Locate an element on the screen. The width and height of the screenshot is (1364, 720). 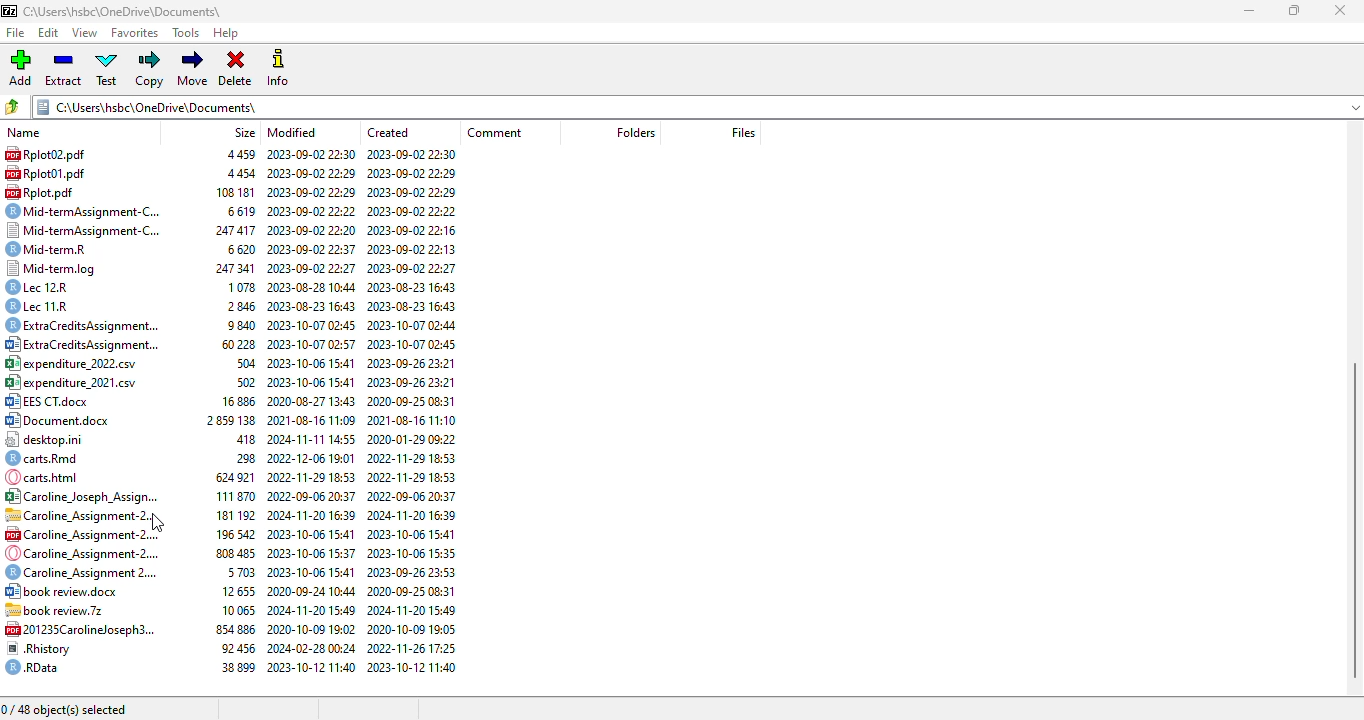
 book review.docx is located at coordinates (65, 591).